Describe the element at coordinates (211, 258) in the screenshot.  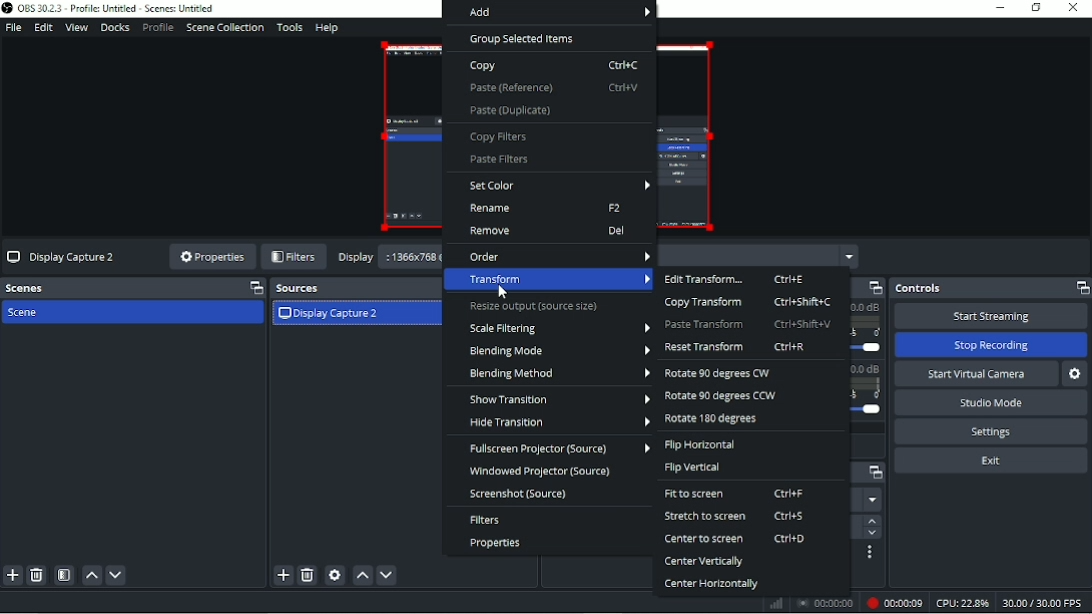
I see `Properties` at that location.